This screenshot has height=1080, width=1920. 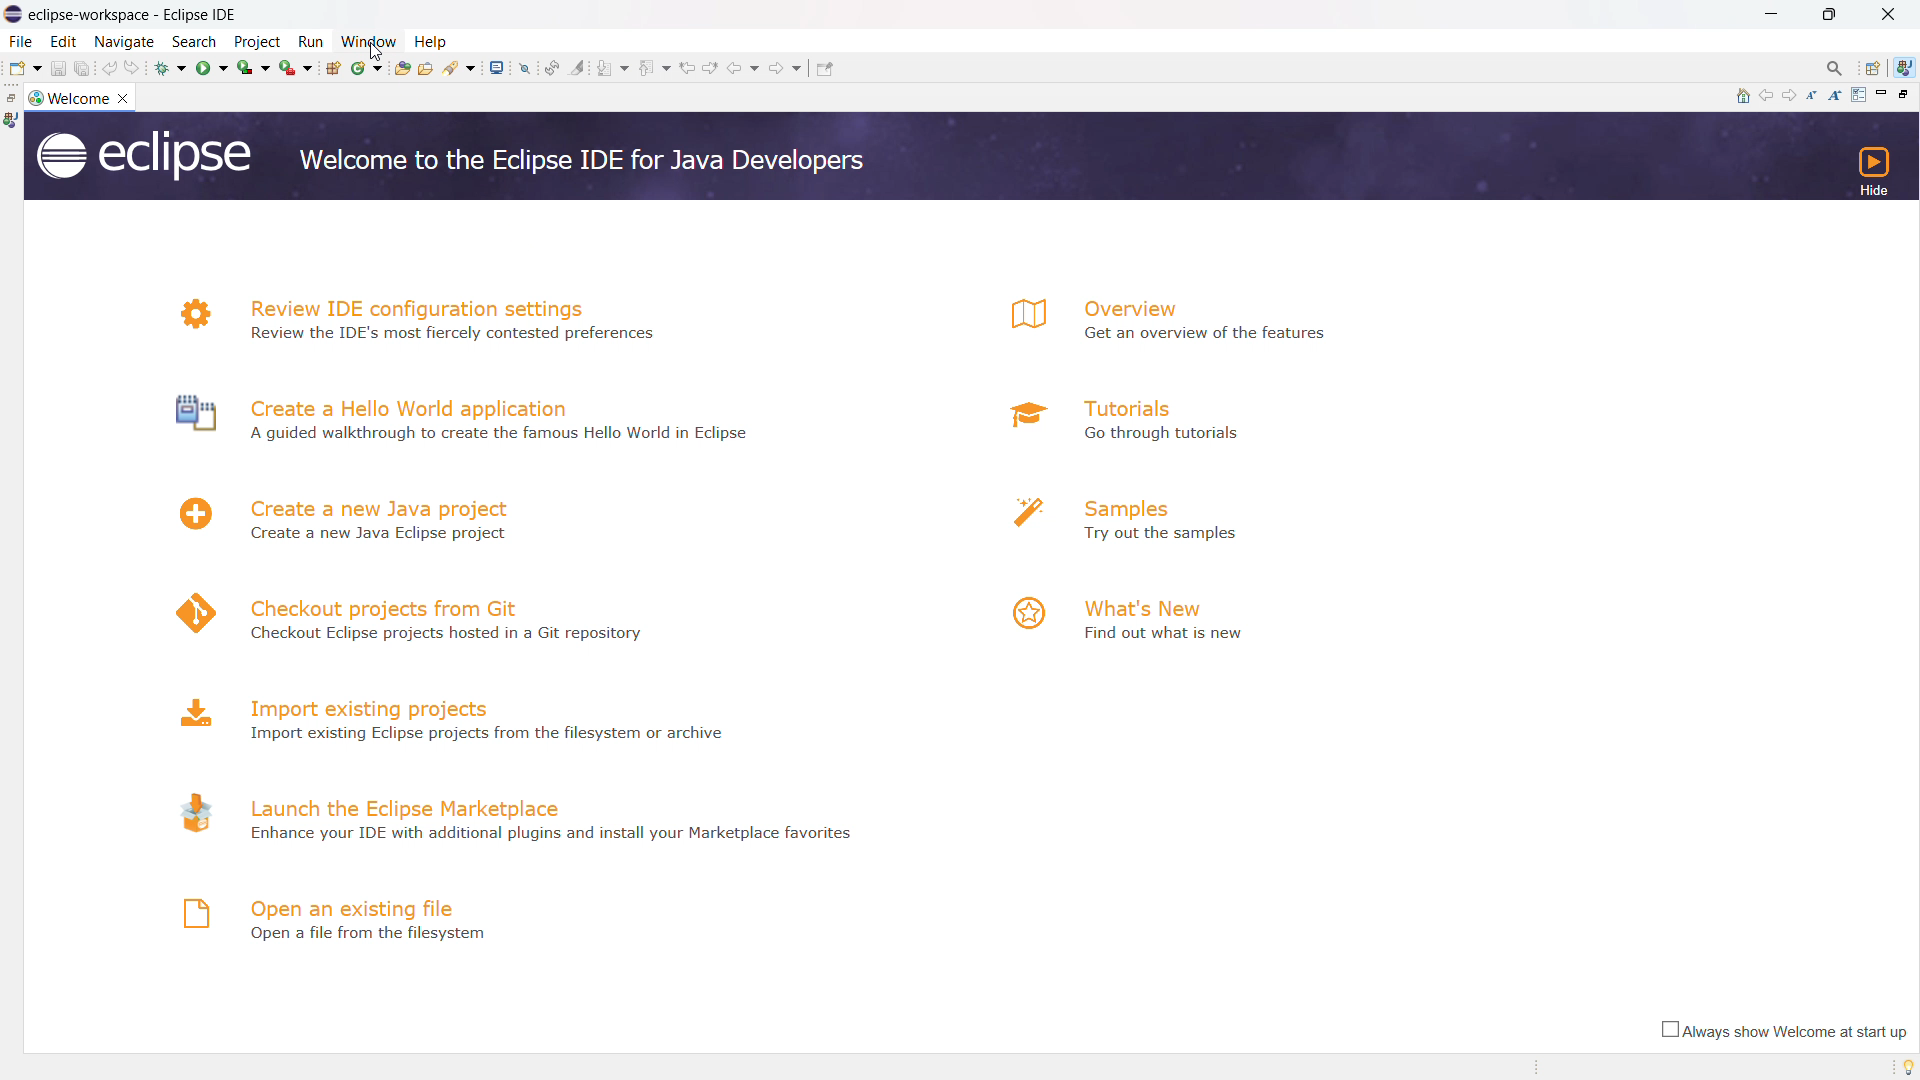 I want to click on logo, so click(x=185, y=514).